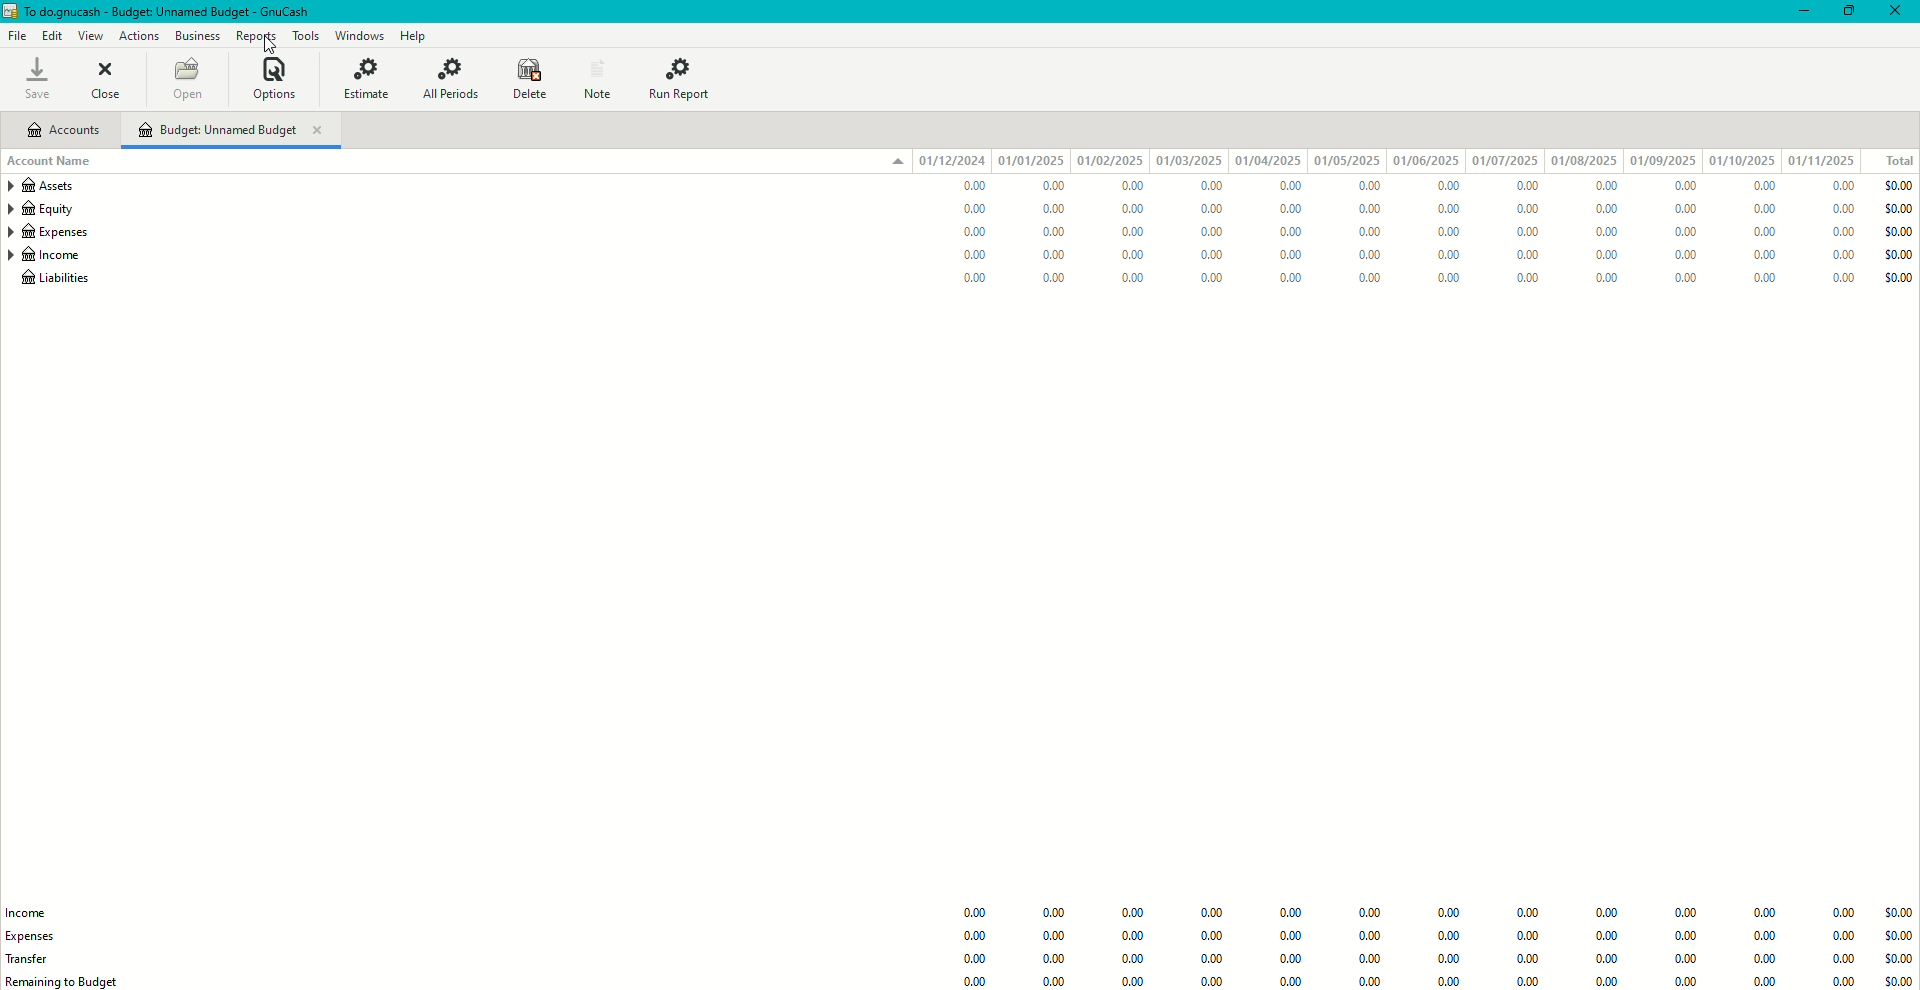  Describe the element at coordinates (1059, 255) in the screenshot. I see `0.00` at that location.